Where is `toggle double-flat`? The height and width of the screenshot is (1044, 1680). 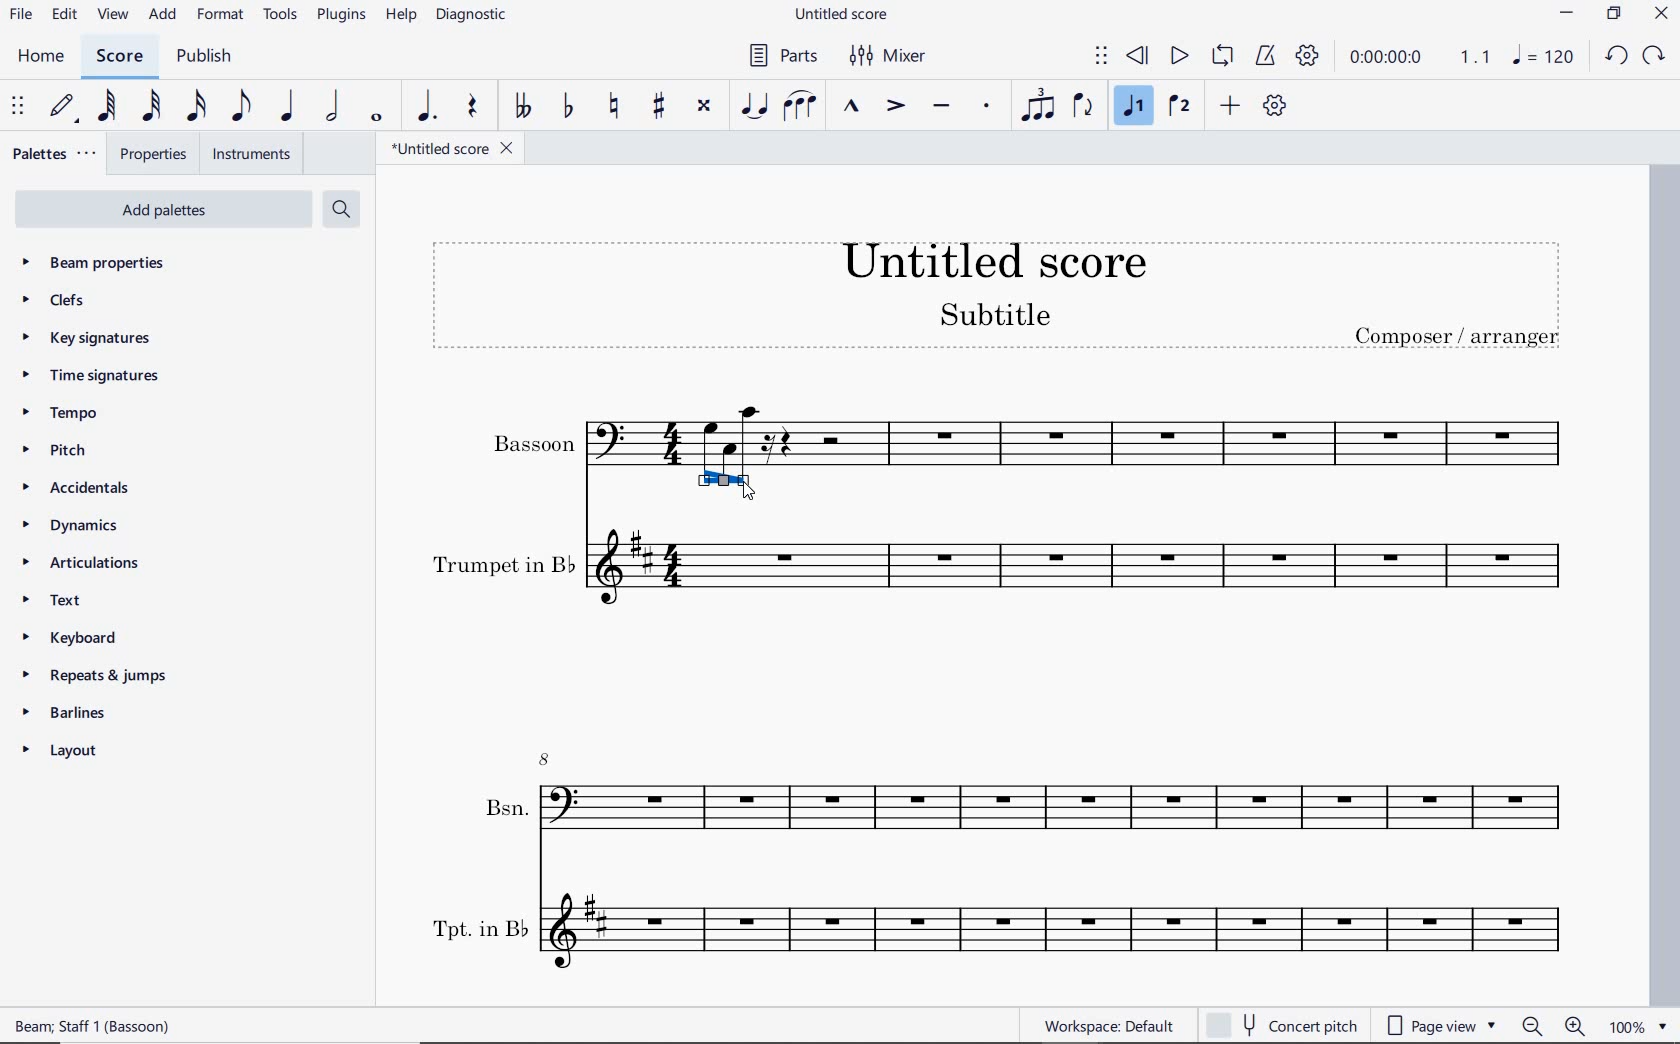
toggle double-flat is located at coordinates (523, 107).